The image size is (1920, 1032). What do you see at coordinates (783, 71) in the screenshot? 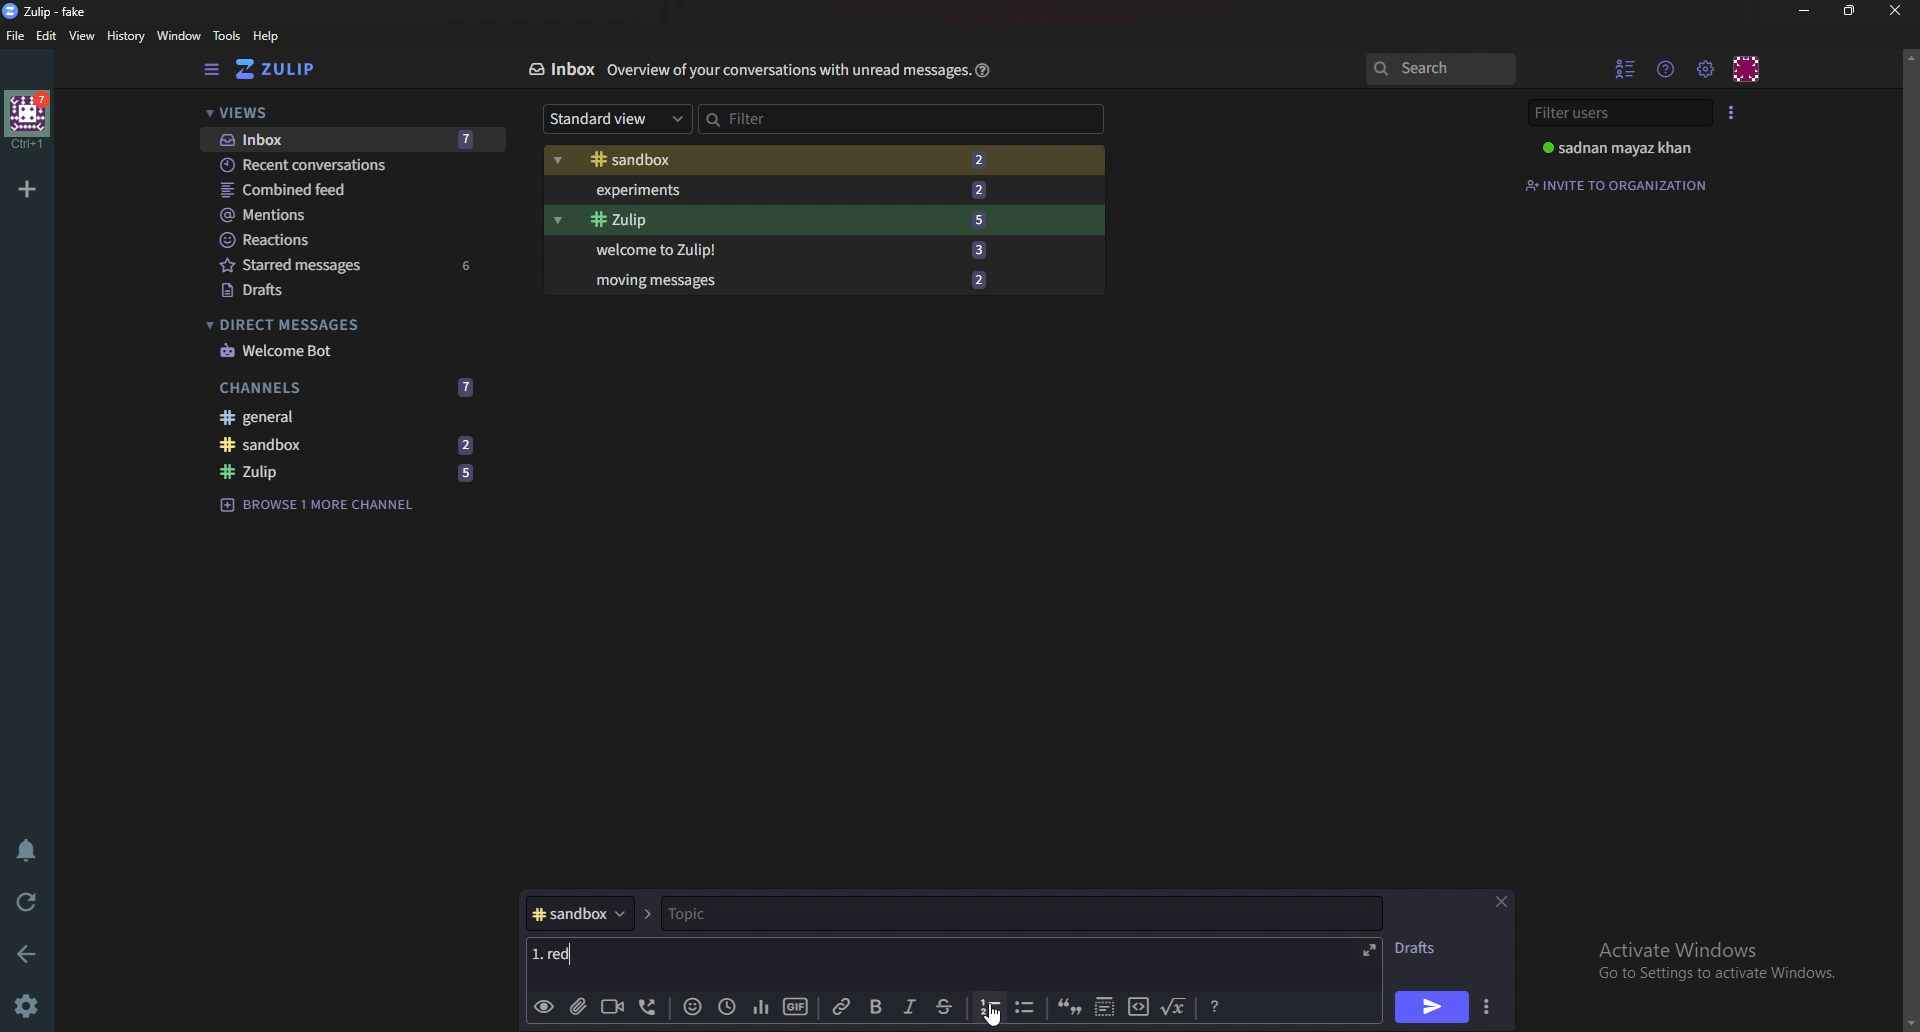
I see `Info` at bounding box center [783, 71].